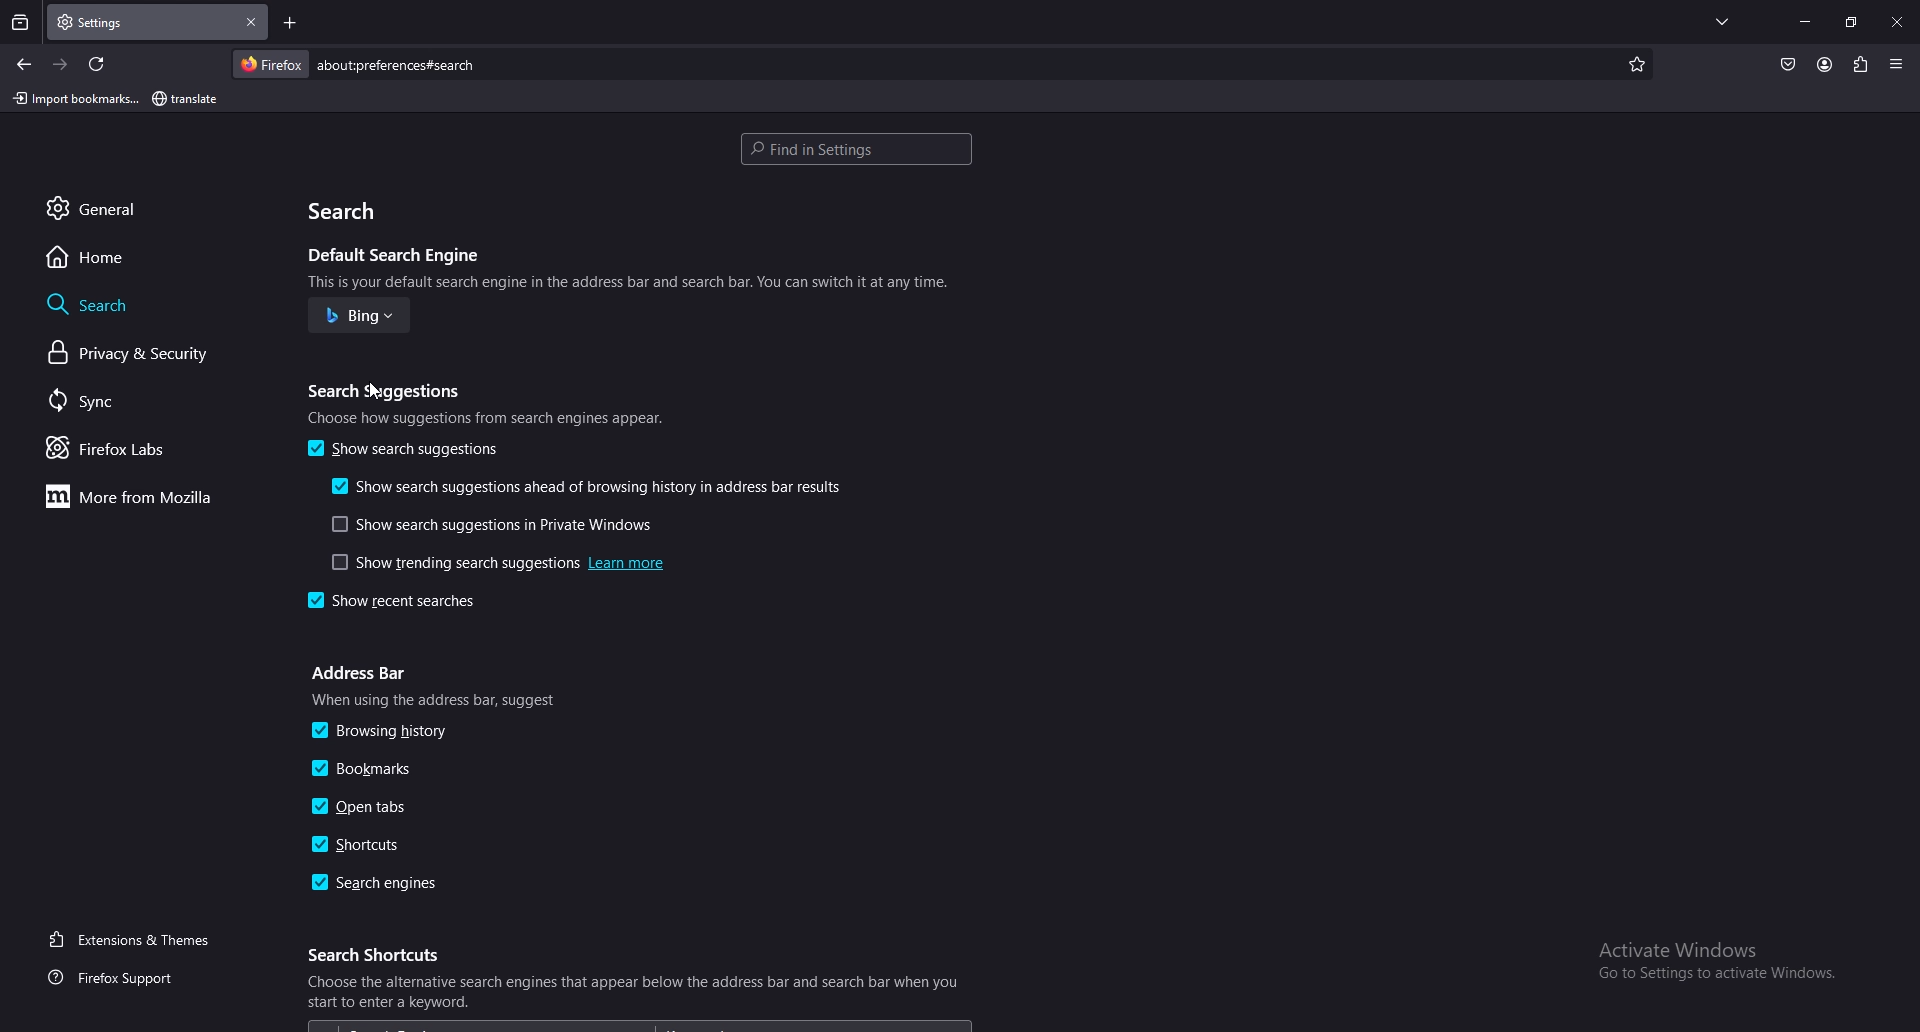 Image resolution: width=1920 pixels, height=1032 pixels. I want to click on search, so click(915, 65).